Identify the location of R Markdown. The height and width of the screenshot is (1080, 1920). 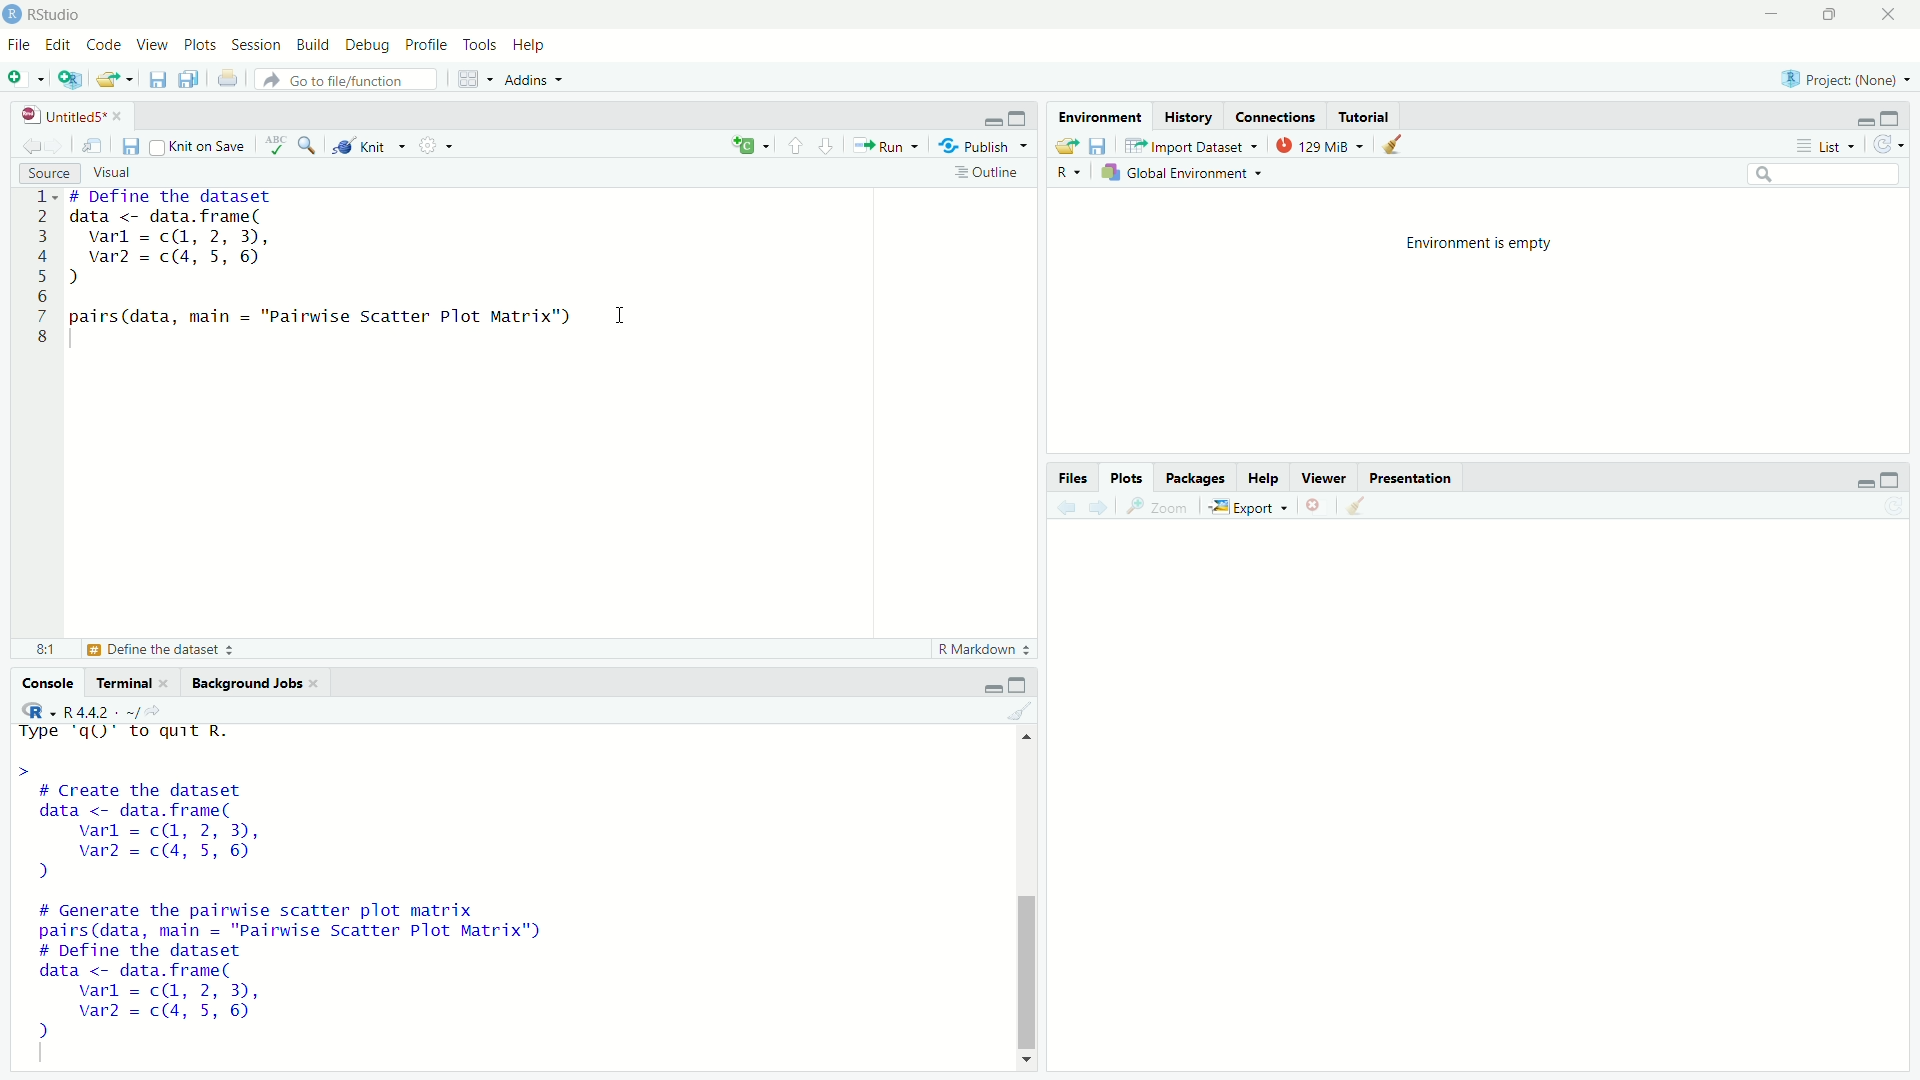
(984, 650).